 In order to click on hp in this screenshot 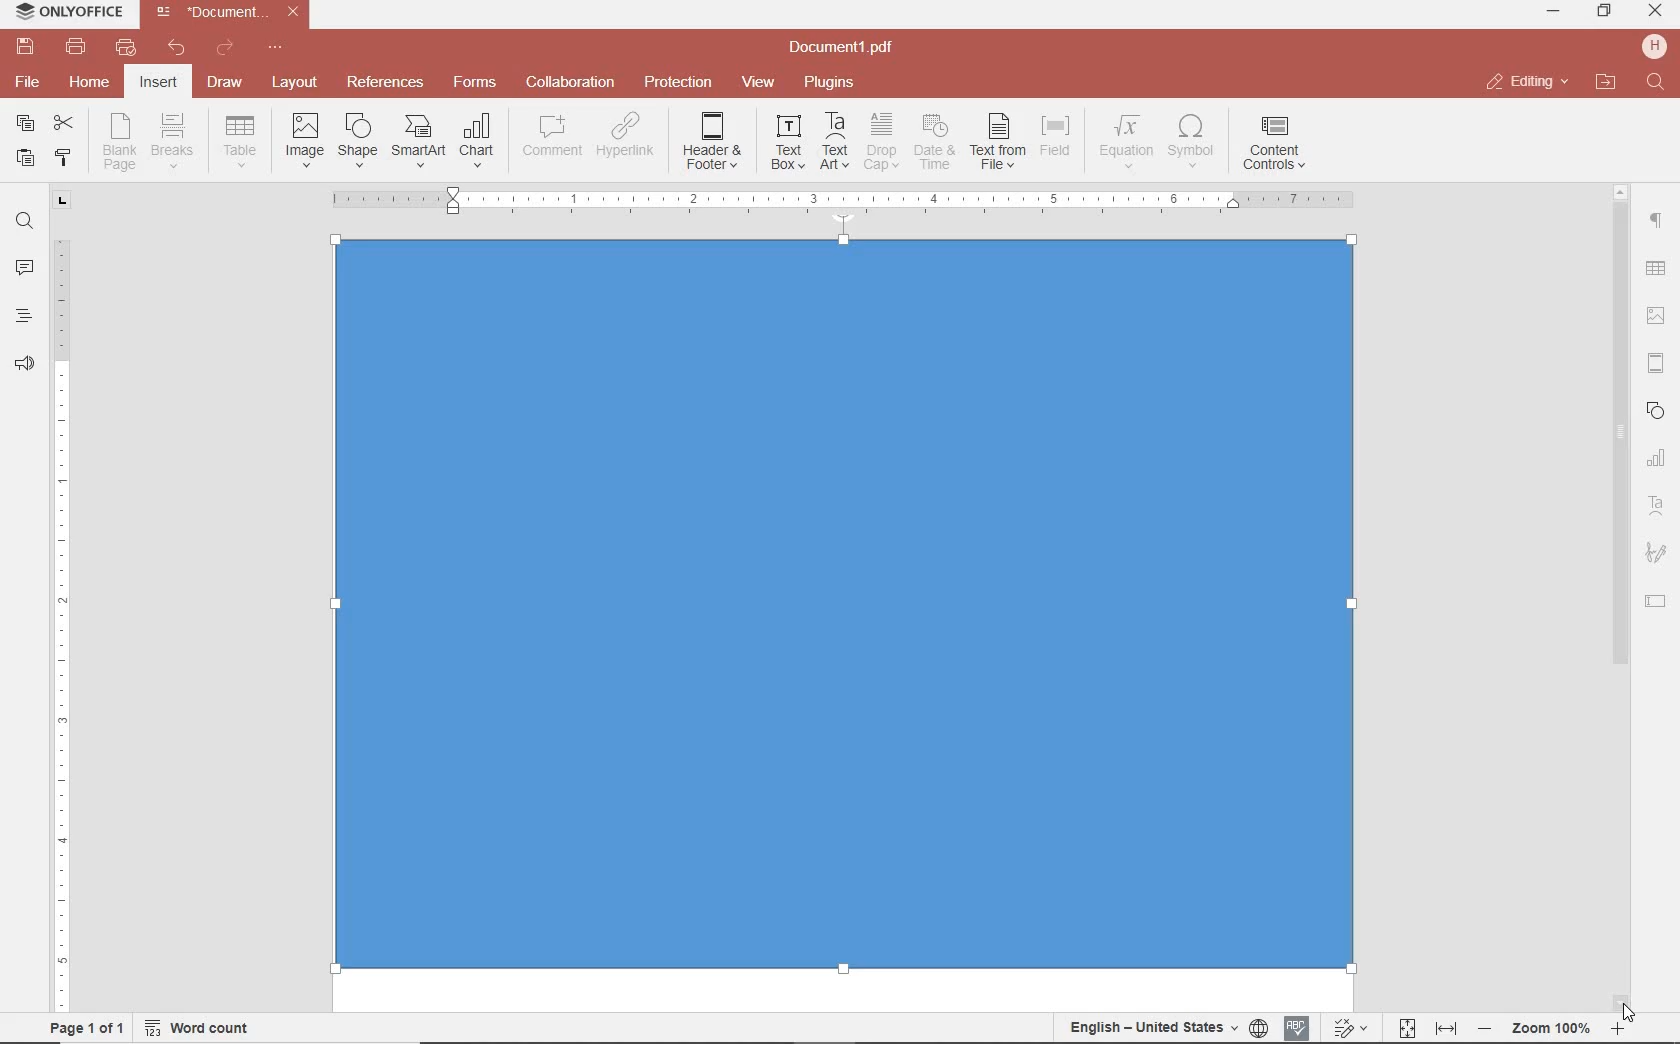, I will do `click(1658, 46)`.